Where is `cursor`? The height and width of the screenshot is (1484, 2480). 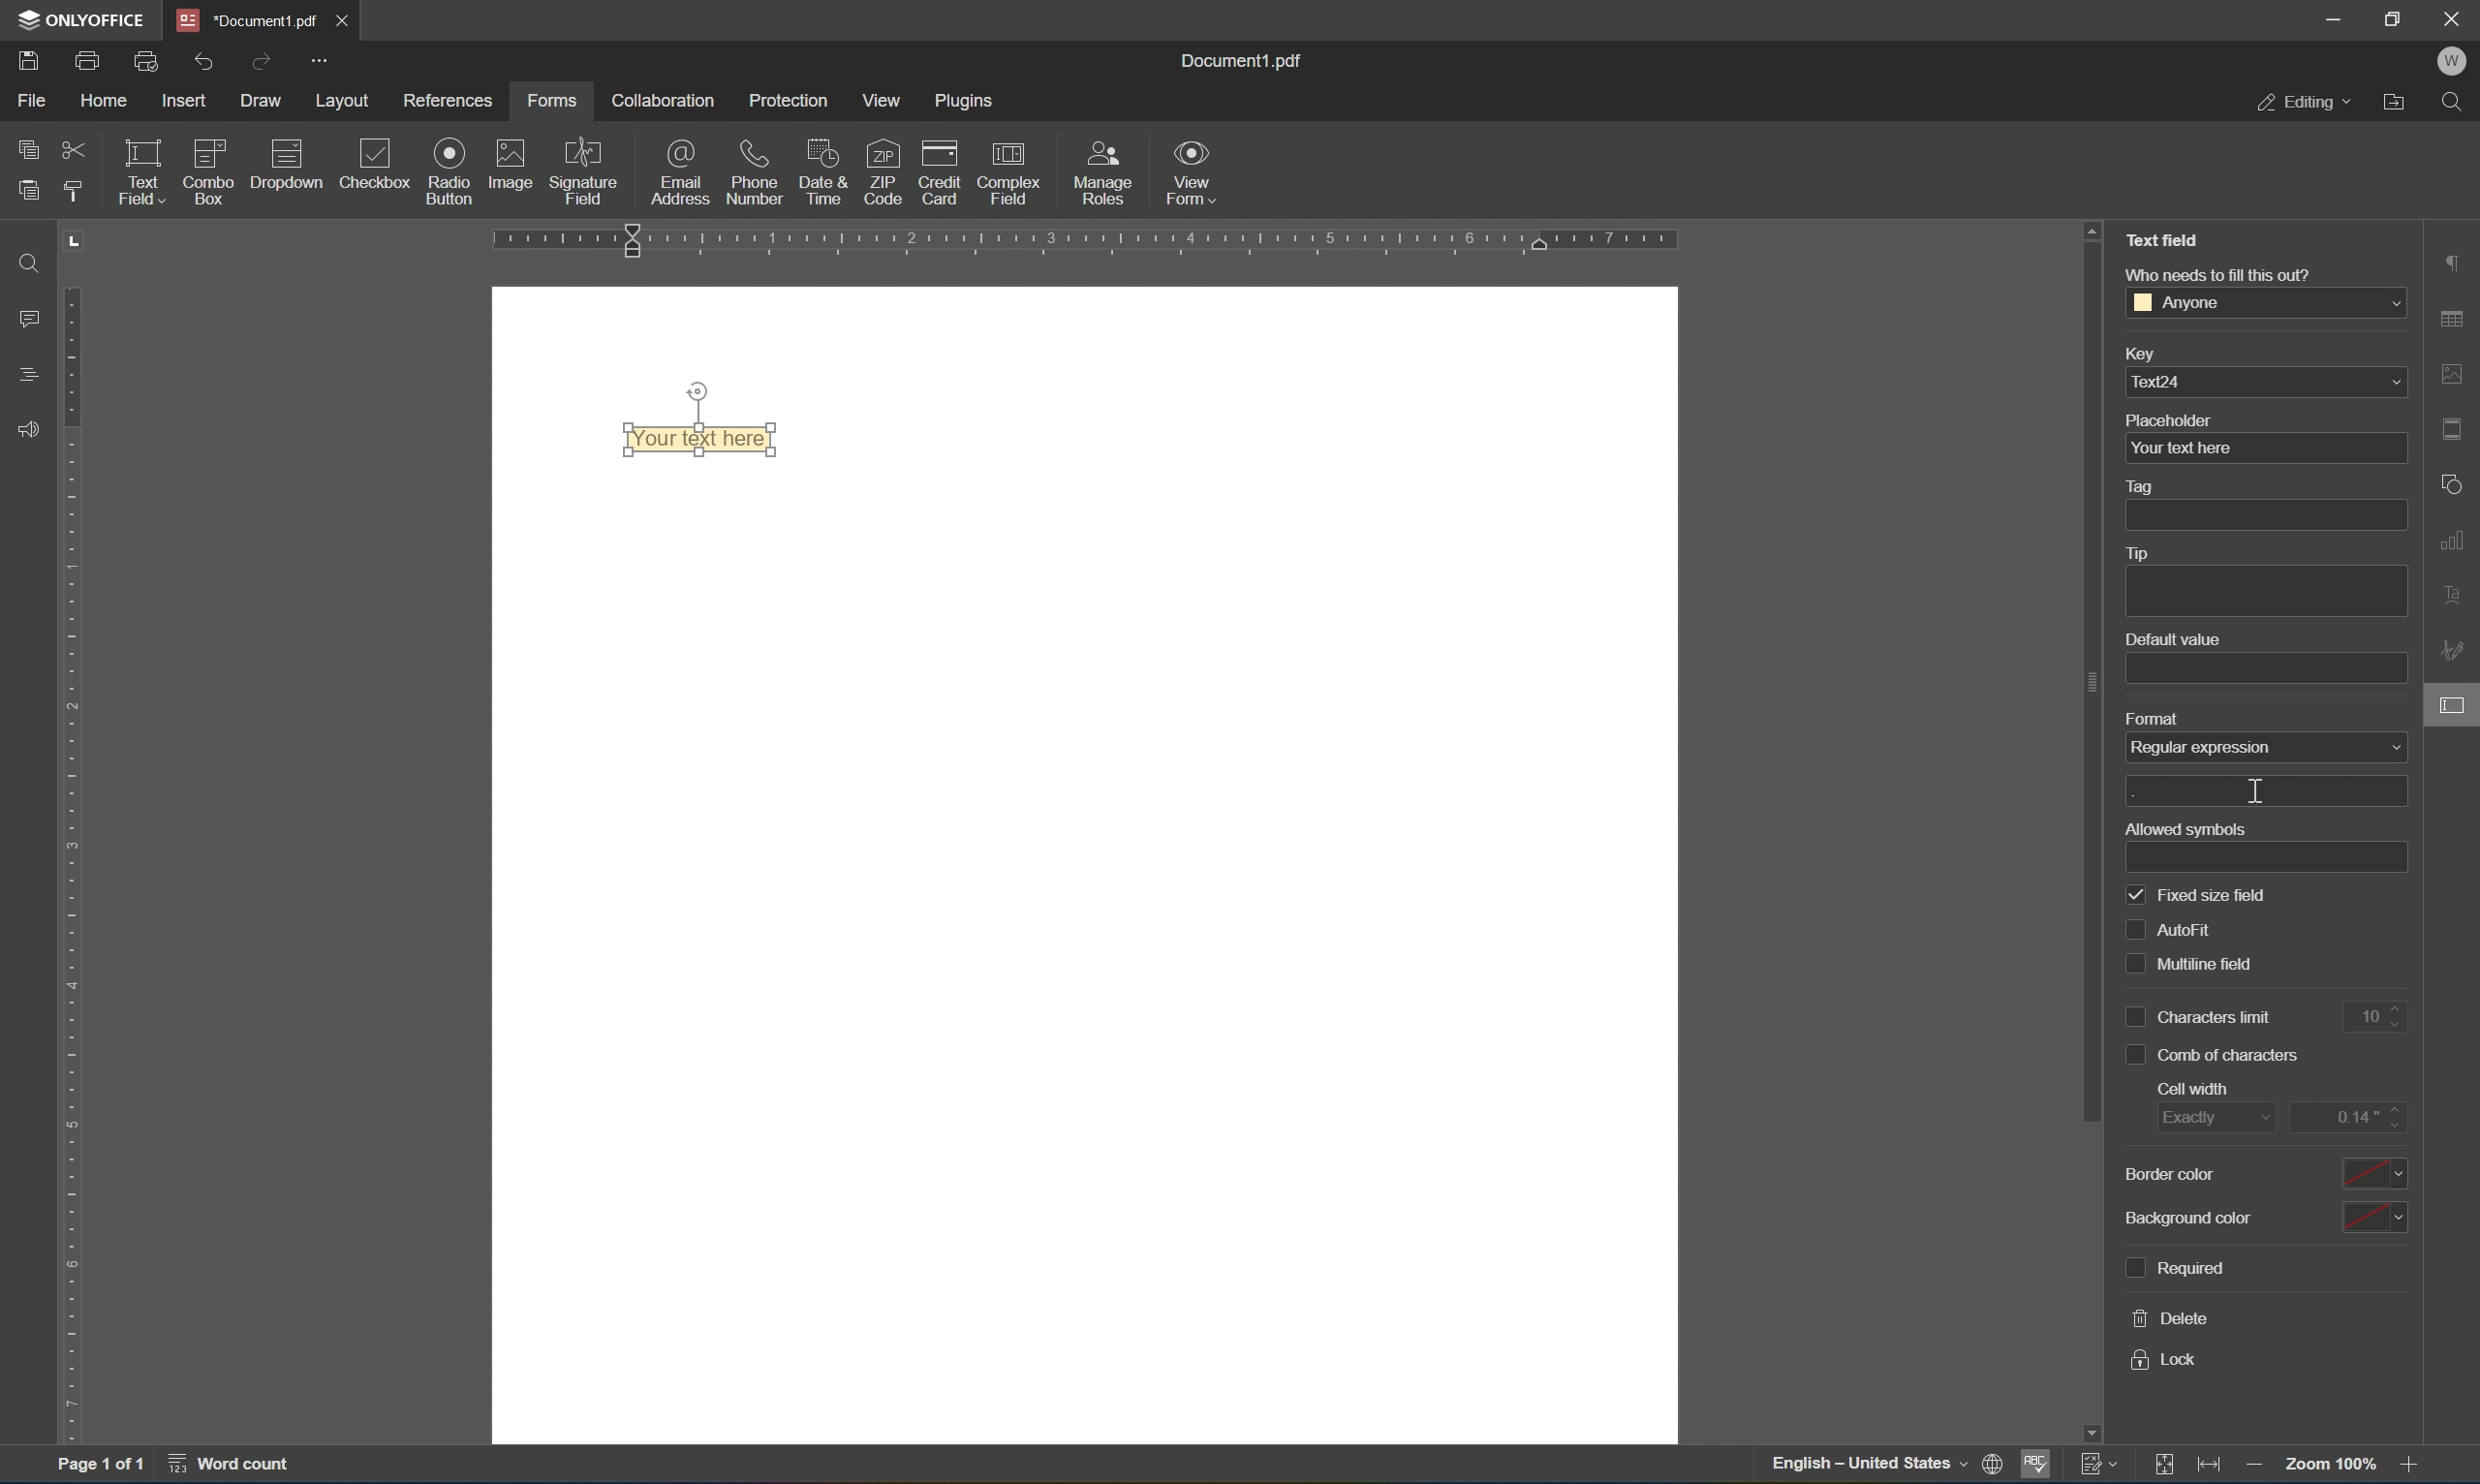 cursor is located at coordinates (2255, 790).